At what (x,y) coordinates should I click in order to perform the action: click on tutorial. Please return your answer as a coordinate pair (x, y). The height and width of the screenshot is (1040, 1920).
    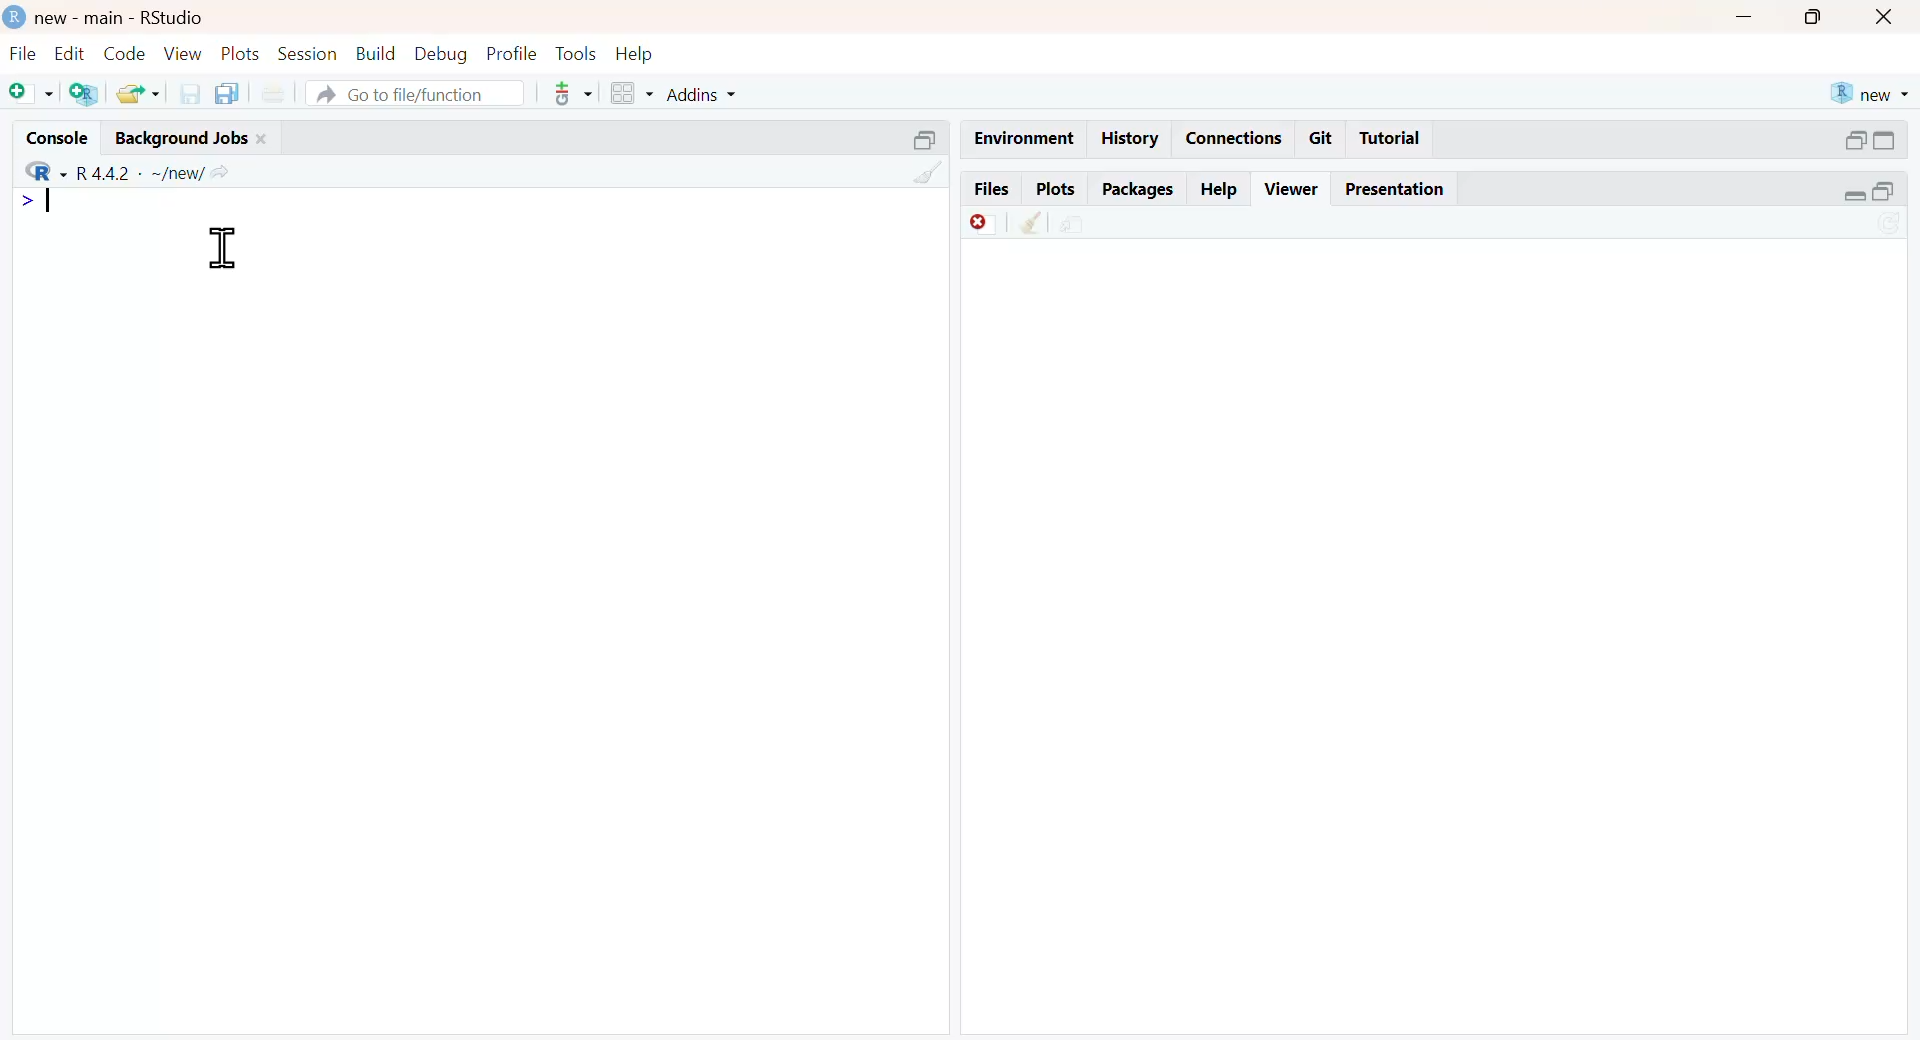
    Looking at the image, I should click on (1392, 139).